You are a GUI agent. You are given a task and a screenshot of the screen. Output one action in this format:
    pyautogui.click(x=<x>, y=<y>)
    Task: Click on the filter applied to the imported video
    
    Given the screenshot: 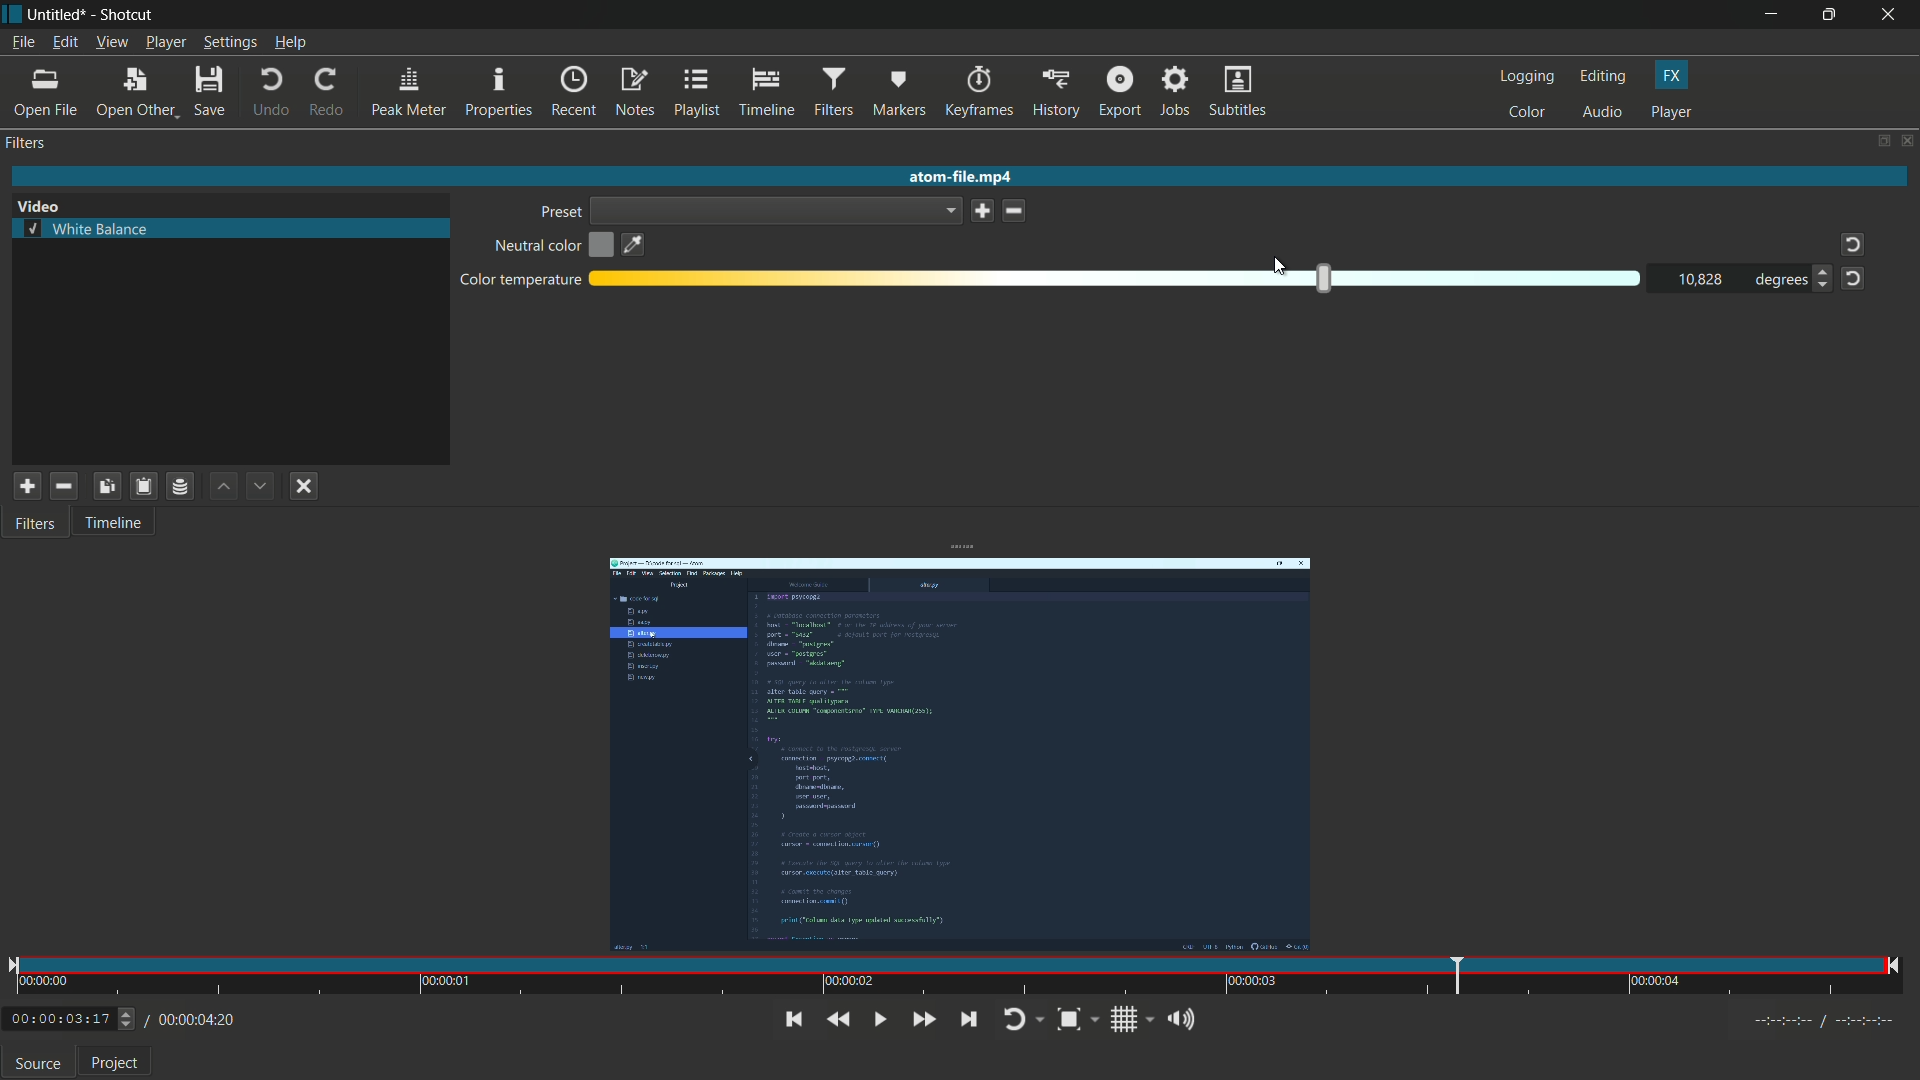 What is the action you would take?
    pyautogui.click(x=959, y=758)
    